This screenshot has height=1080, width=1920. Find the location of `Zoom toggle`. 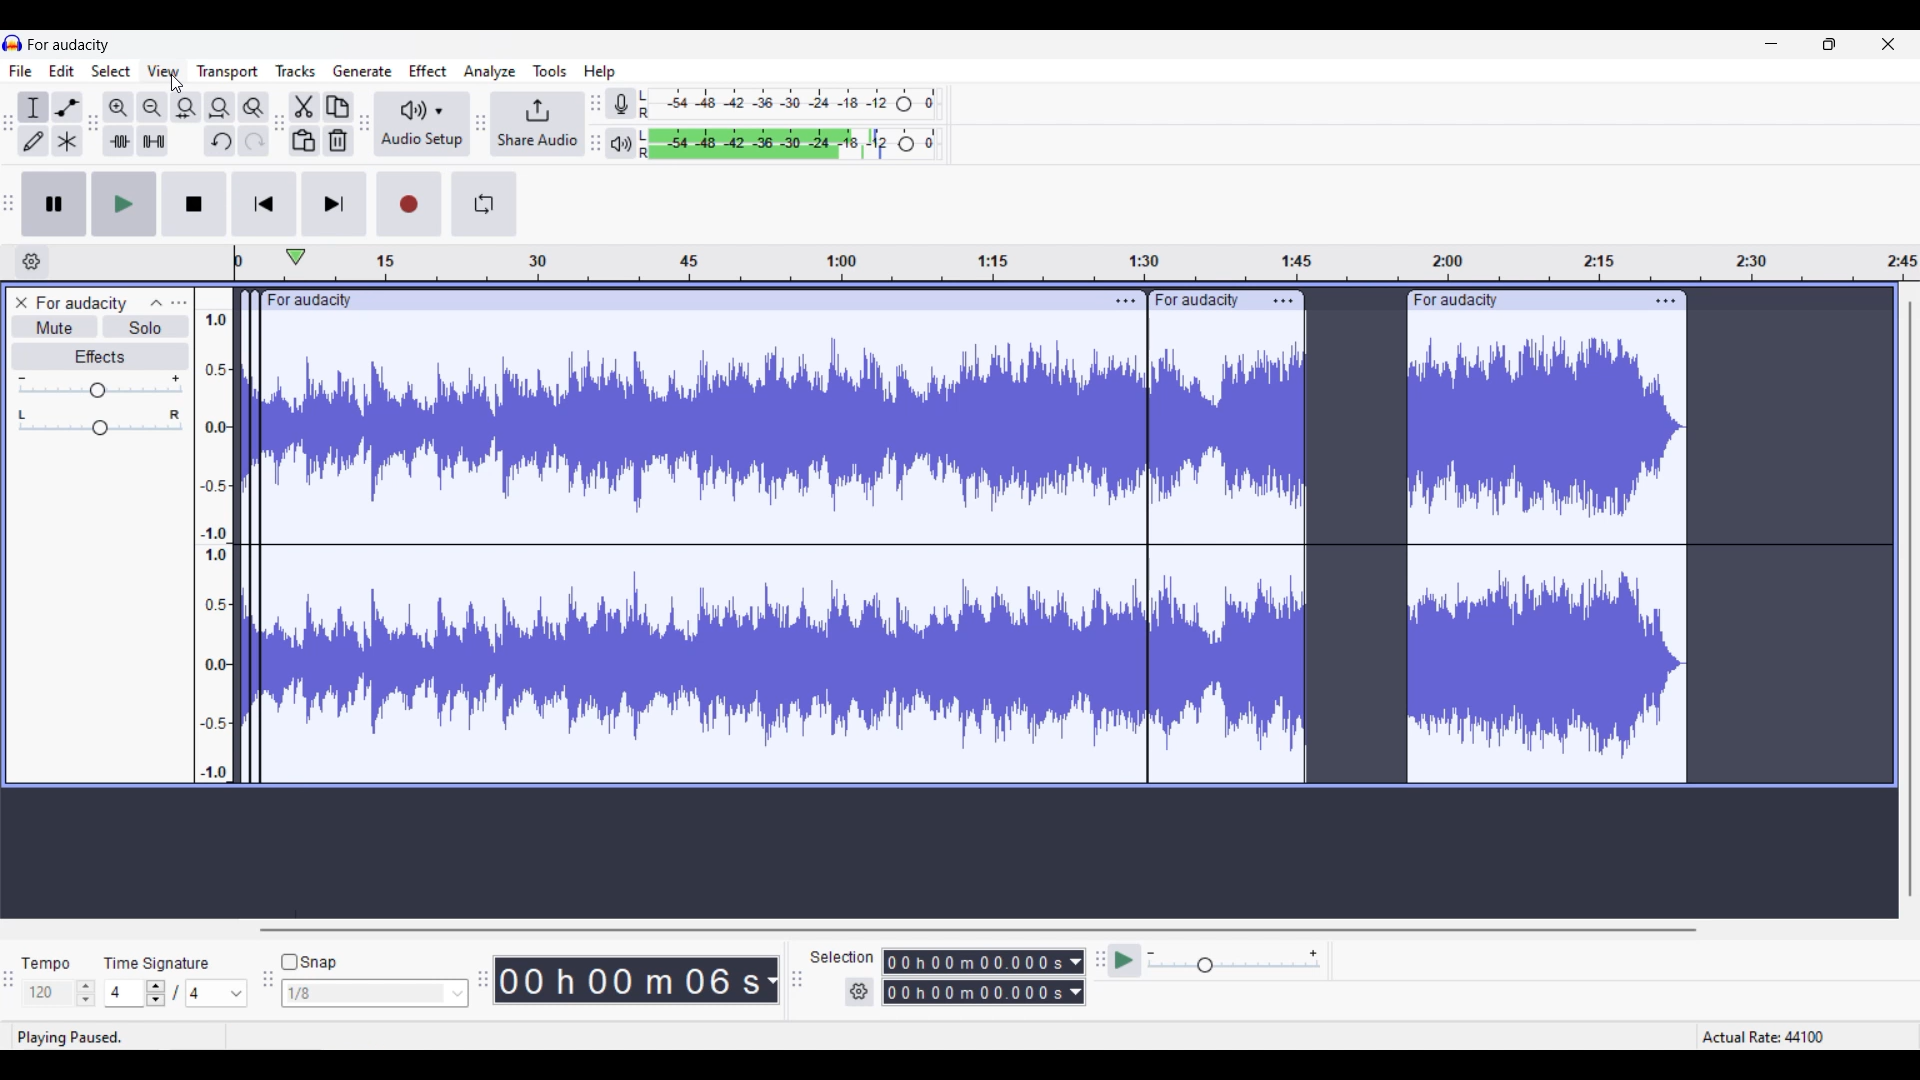

Zoom toggle is located at coordinates (253, 108).